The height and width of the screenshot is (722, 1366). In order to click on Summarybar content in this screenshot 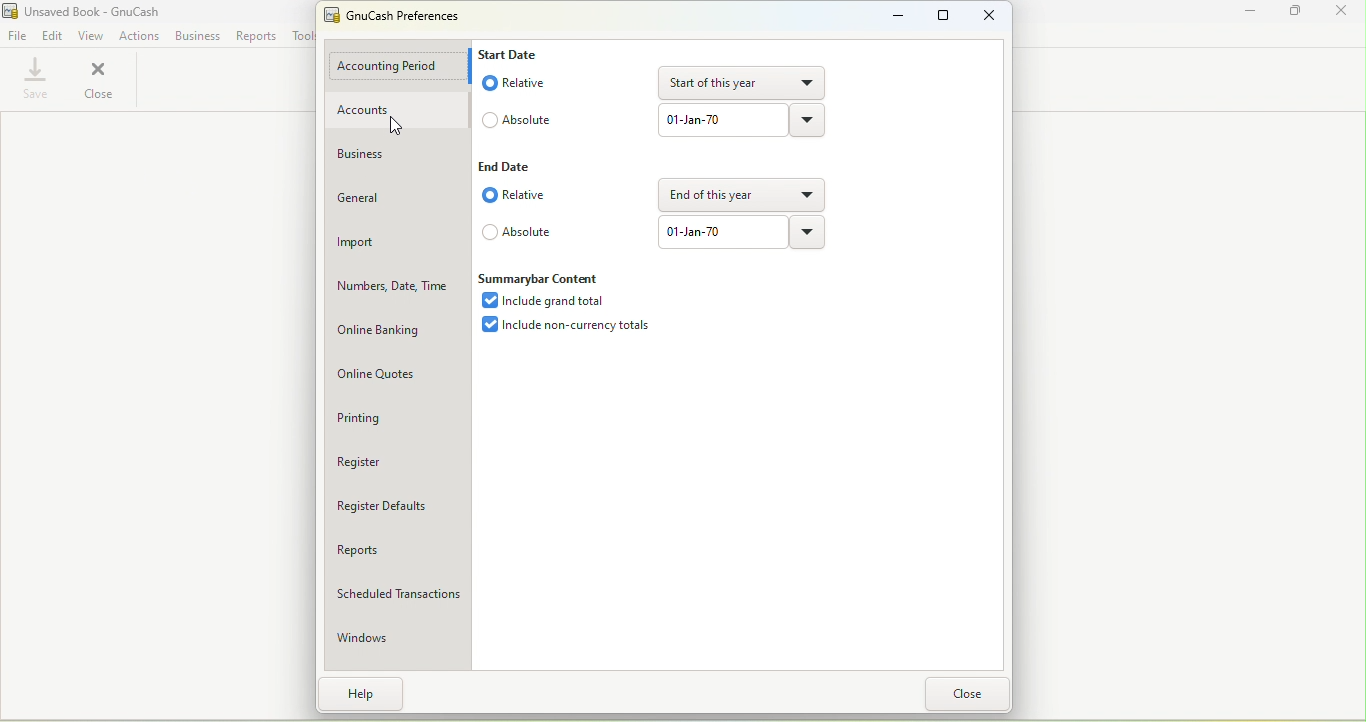, I will do `click(540, 277)`.